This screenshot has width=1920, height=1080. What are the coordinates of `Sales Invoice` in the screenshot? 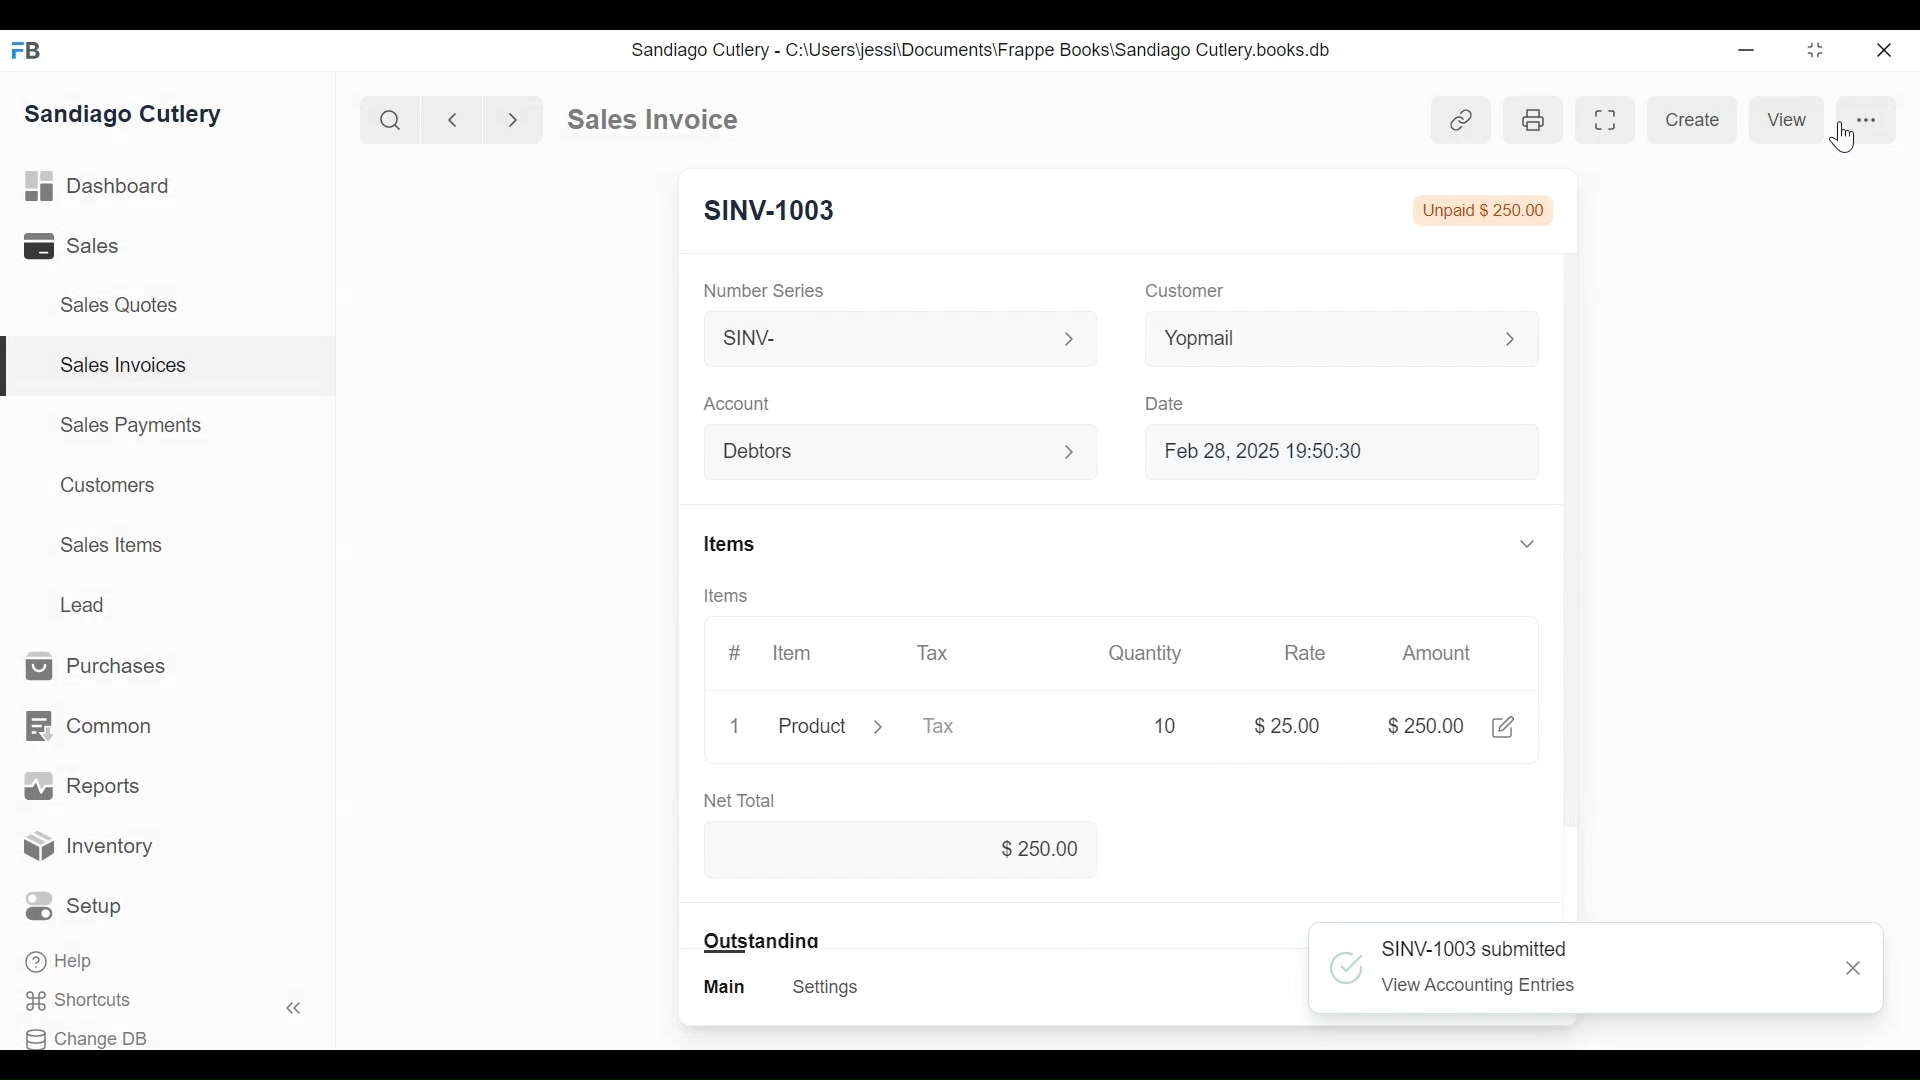 It's located at (652, 120).